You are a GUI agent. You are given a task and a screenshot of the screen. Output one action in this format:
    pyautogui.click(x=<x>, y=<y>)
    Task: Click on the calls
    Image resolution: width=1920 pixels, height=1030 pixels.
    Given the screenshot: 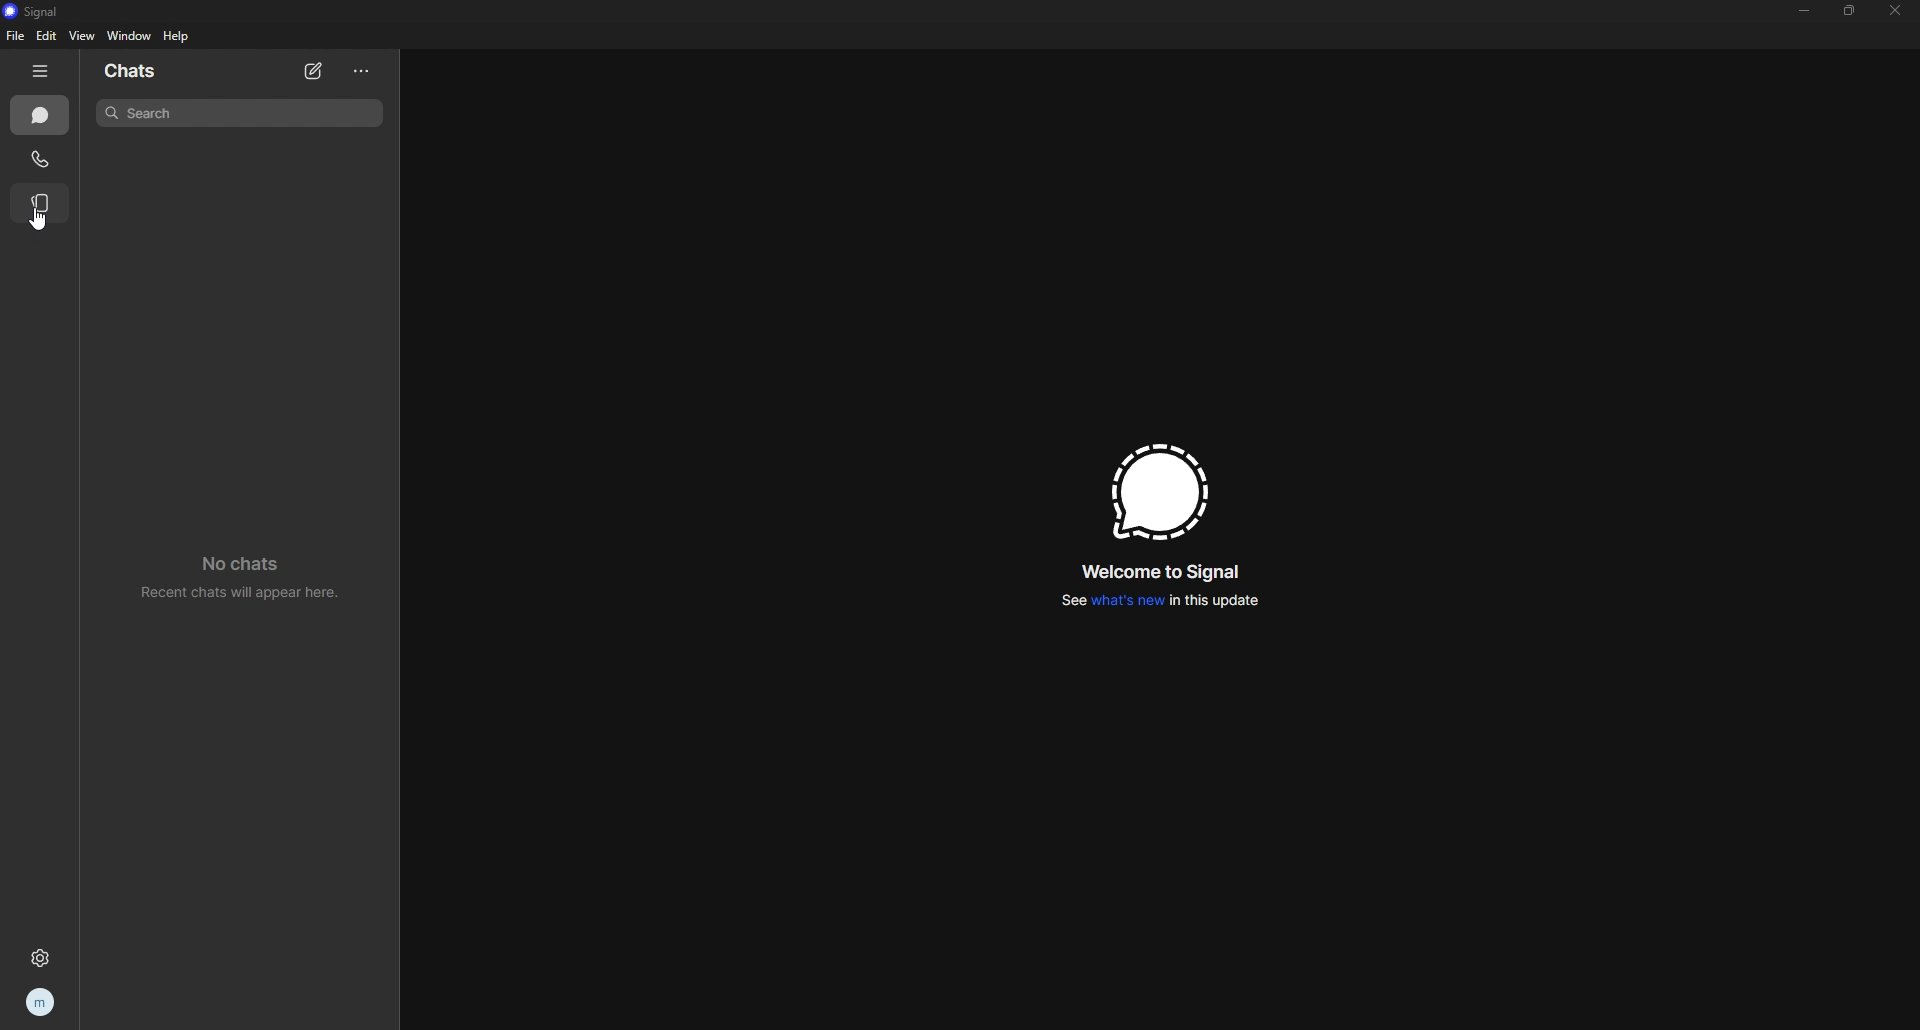 What is the action you would take?
    pyautogui.click(x=41, y=159)
    